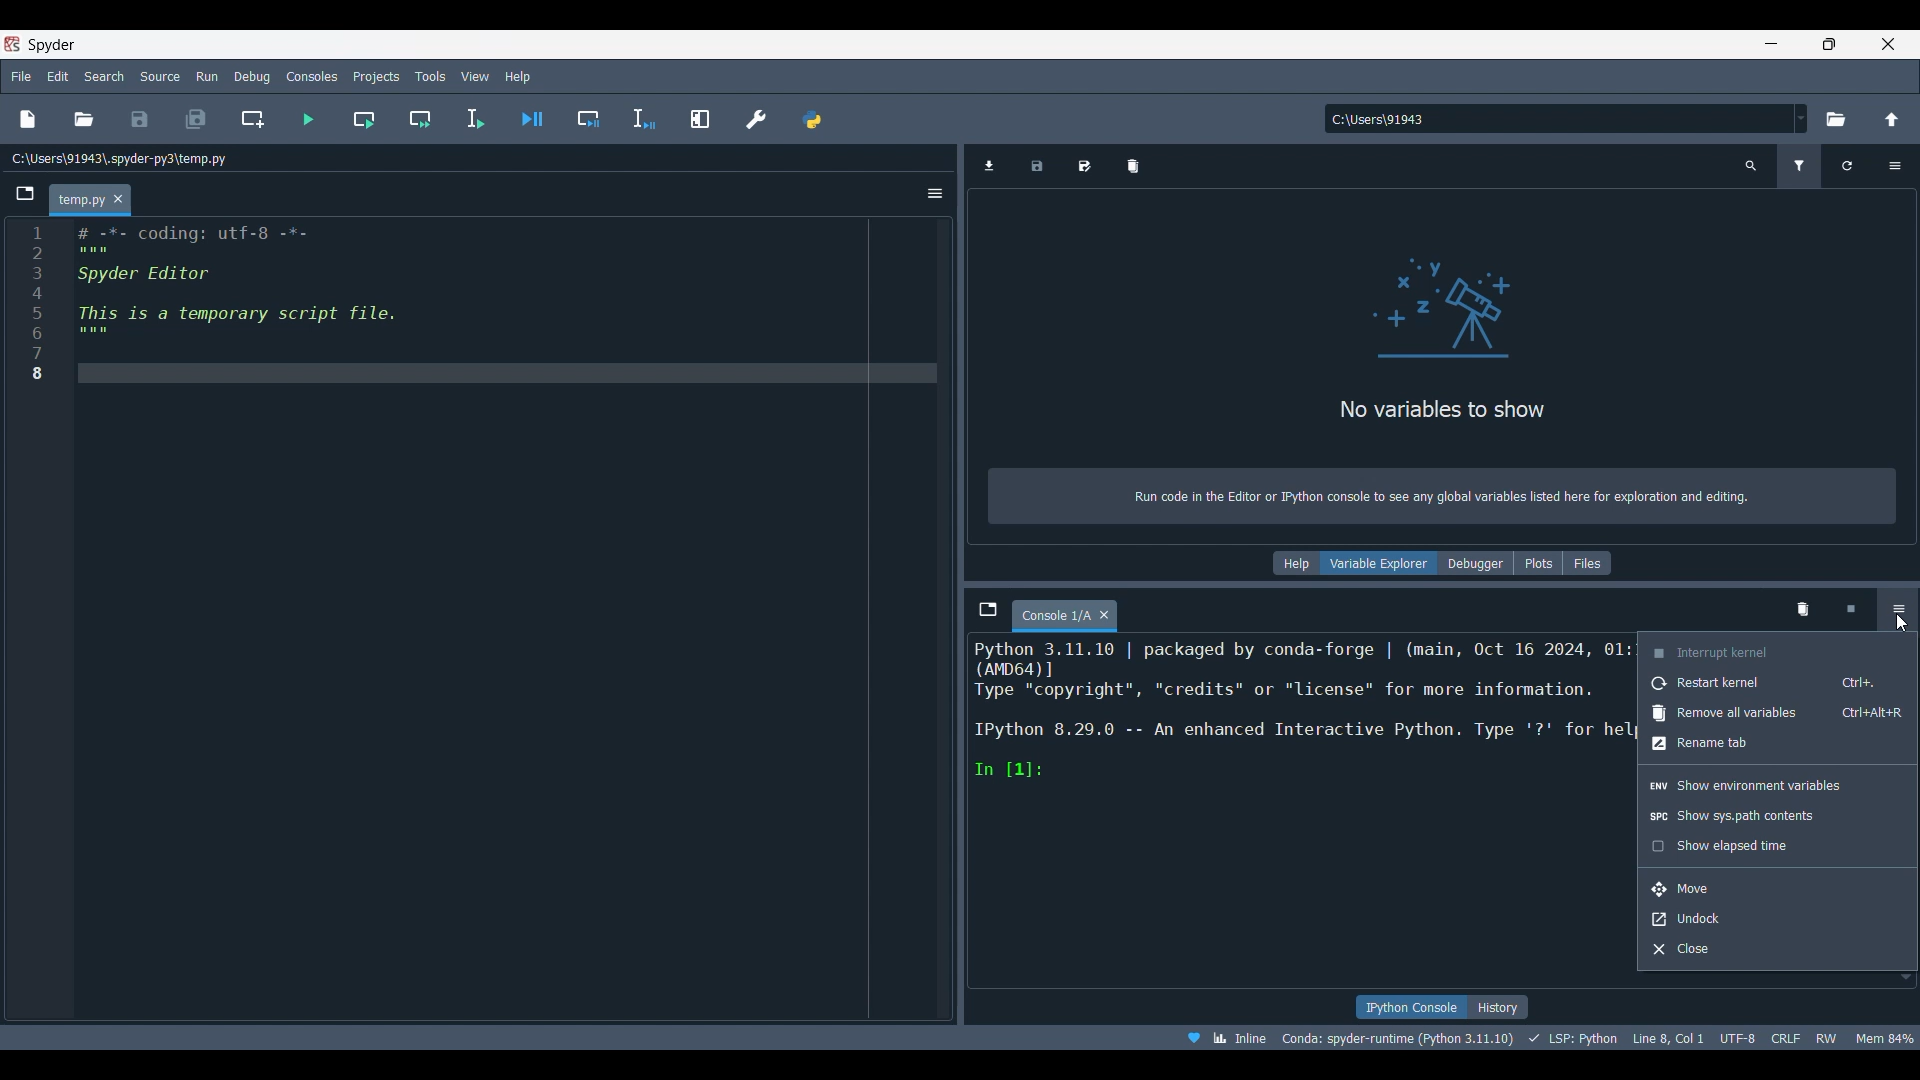 This screenshot has height=1080, width=1920. I want to click on Show sys.path contents, so click(1778, 816).